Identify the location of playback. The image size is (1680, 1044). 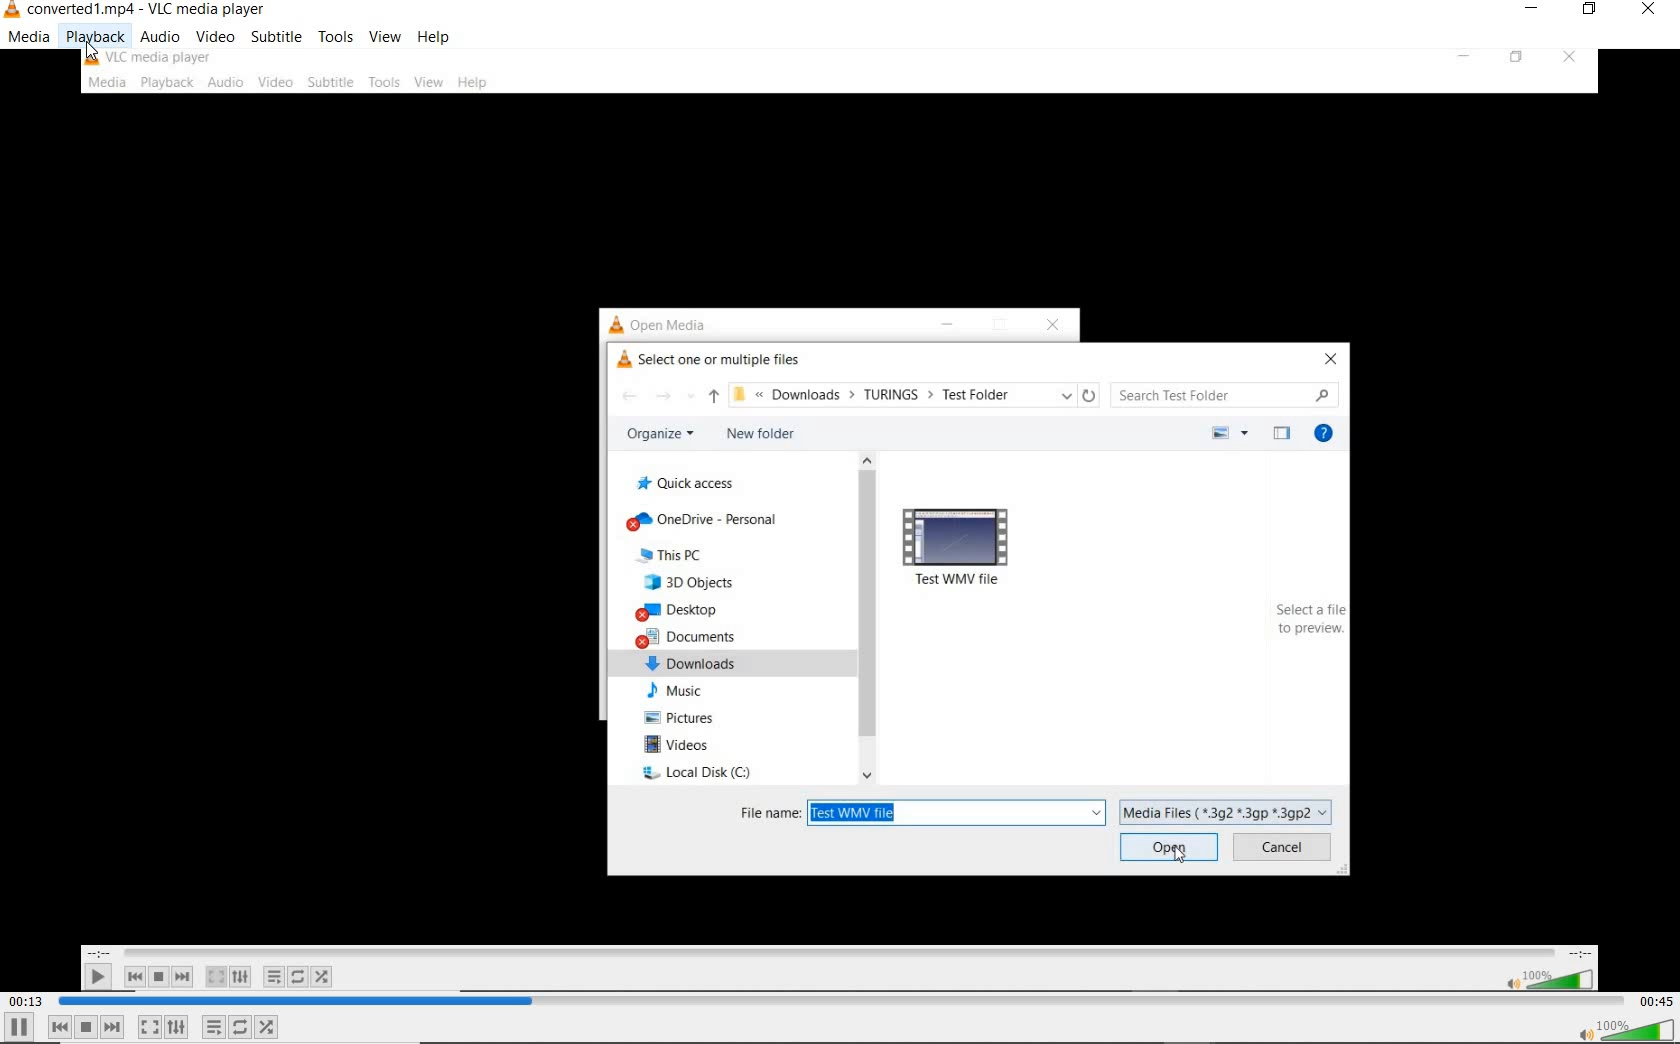
(95, 36).